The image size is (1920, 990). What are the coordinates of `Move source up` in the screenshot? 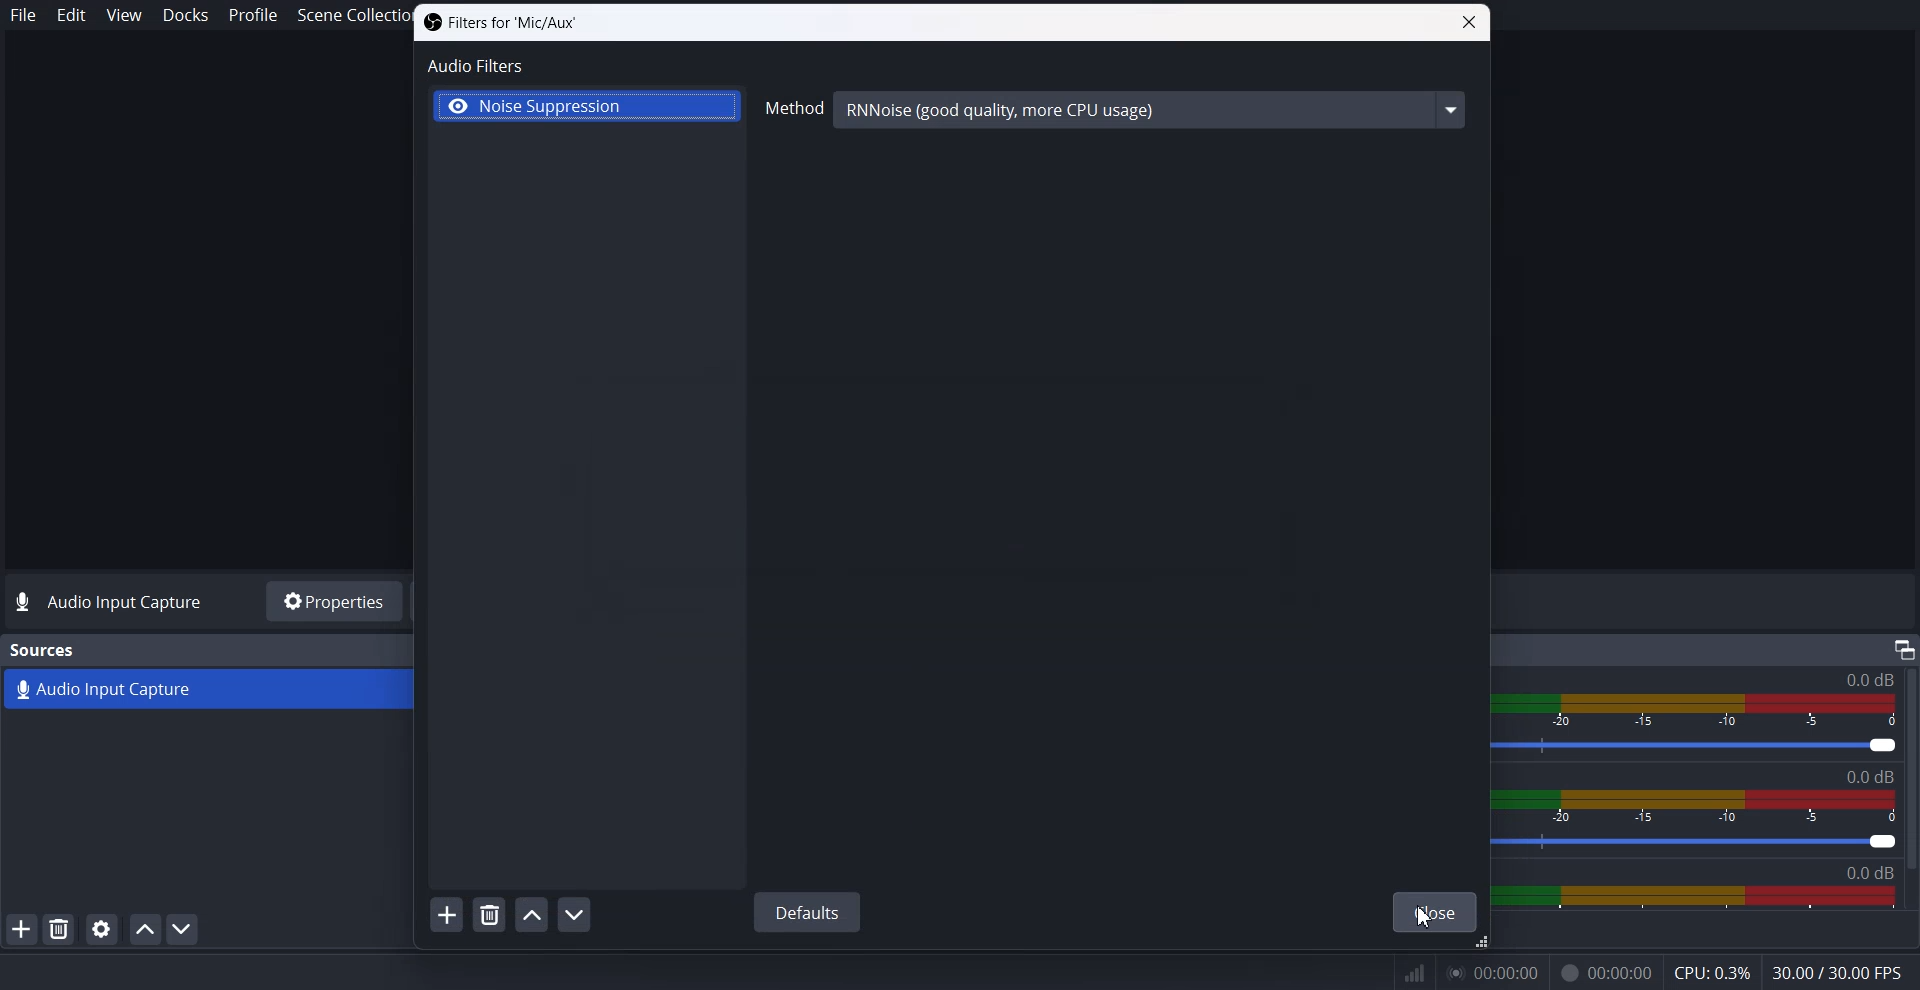 It's located at (145, 929).